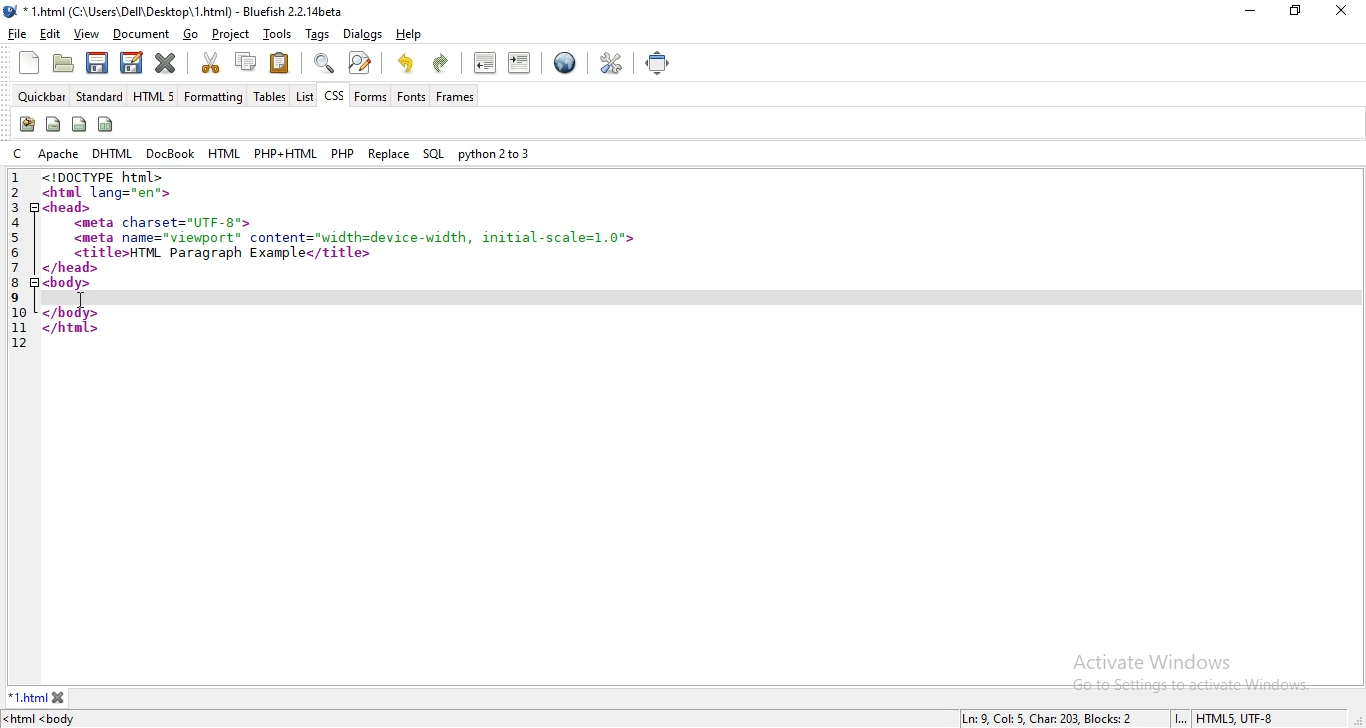  I want to click on copy, so click(244, 61).